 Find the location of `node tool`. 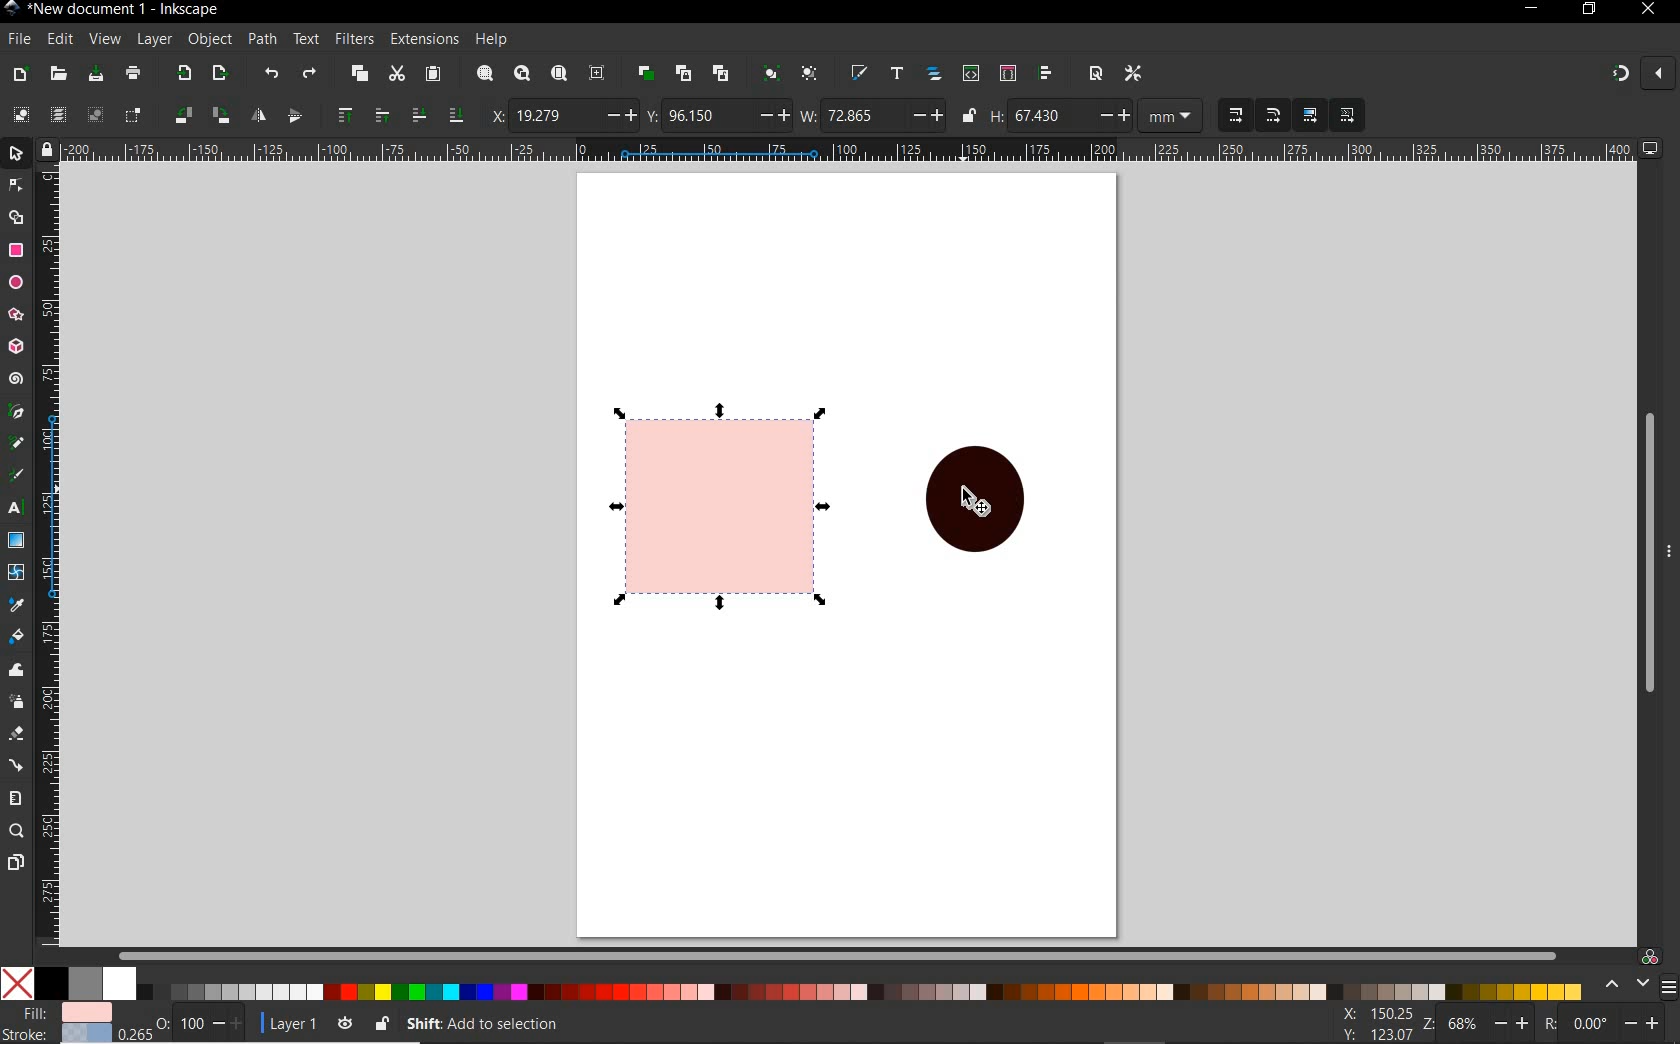

node tool is located at coordinates (14, 183).